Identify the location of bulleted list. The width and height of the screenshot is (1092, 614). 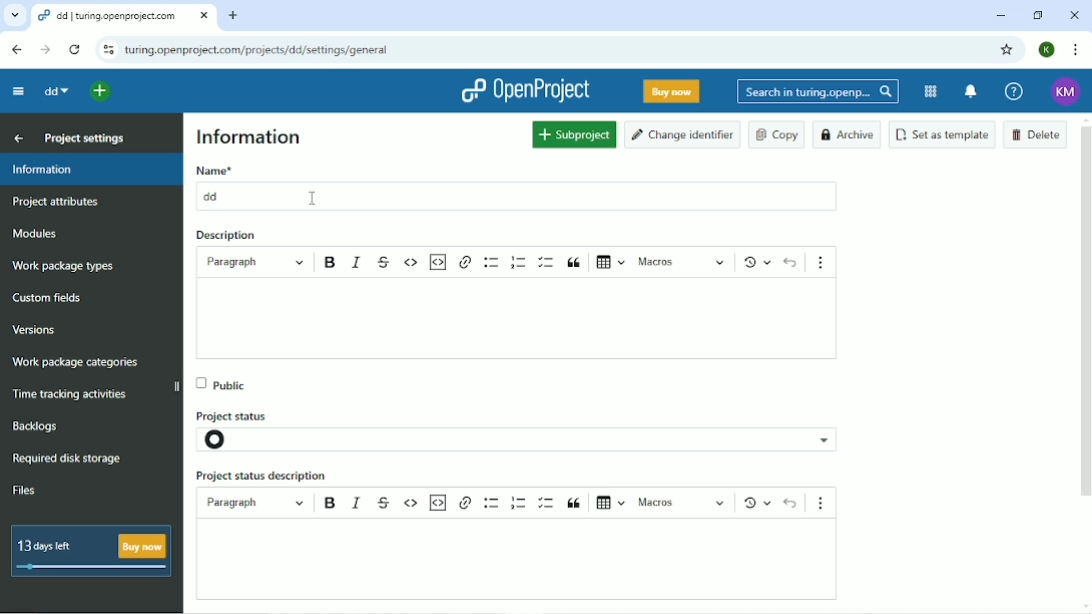
(490, 502).